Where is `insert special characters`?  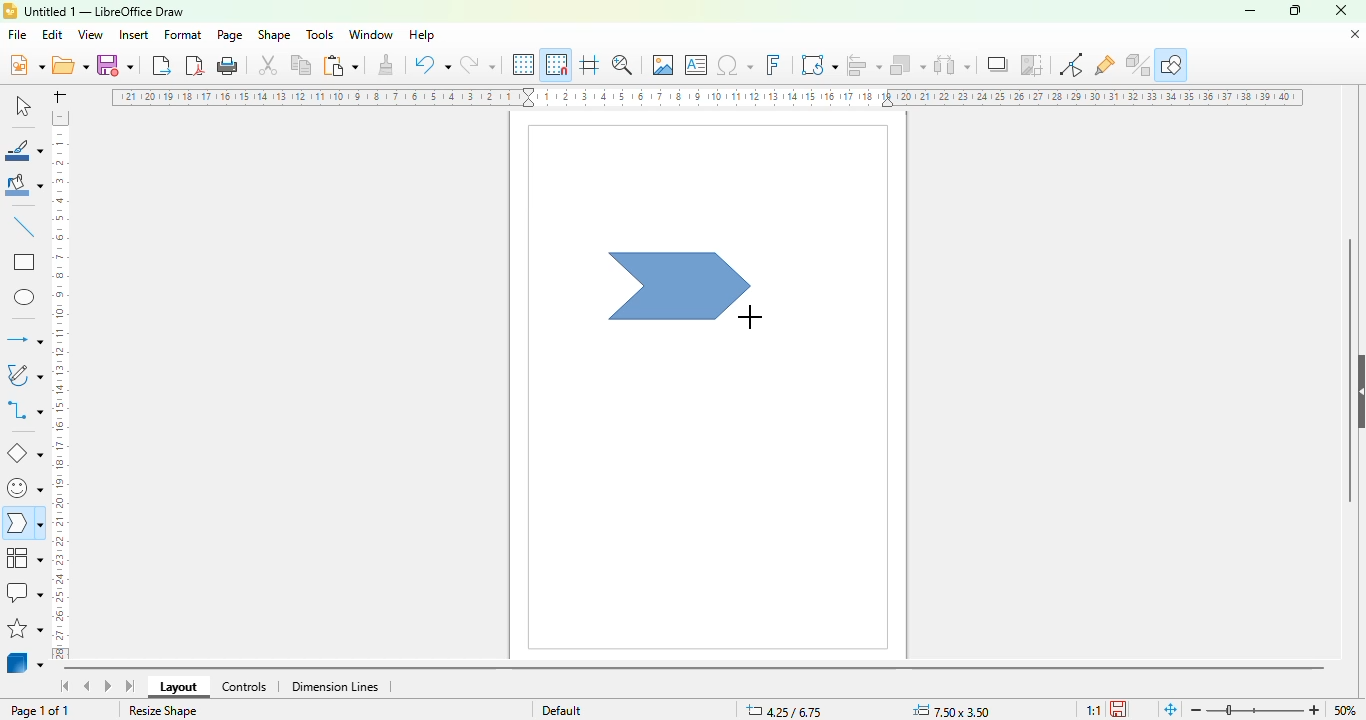
insert special characters is located at coordinates (735, 65).